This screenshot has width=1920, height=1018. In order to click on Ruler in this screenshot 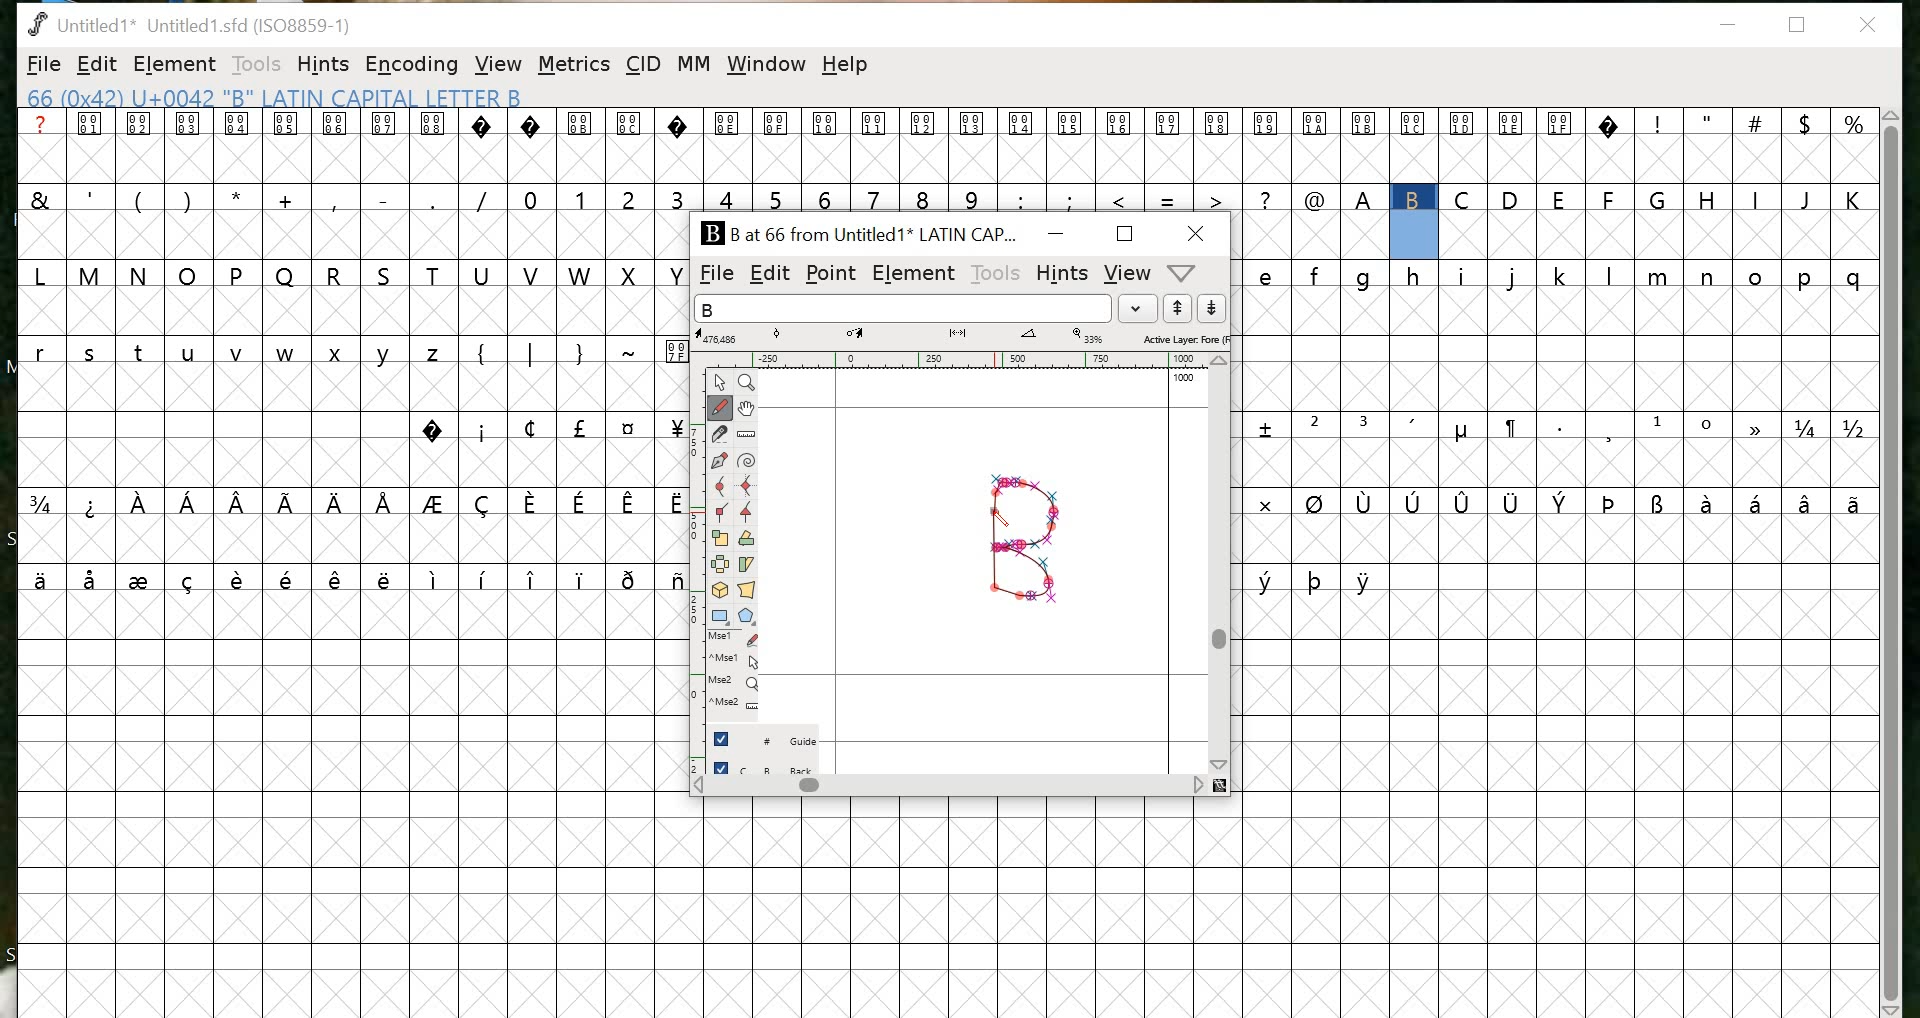, I will do `click(747, 437)`.